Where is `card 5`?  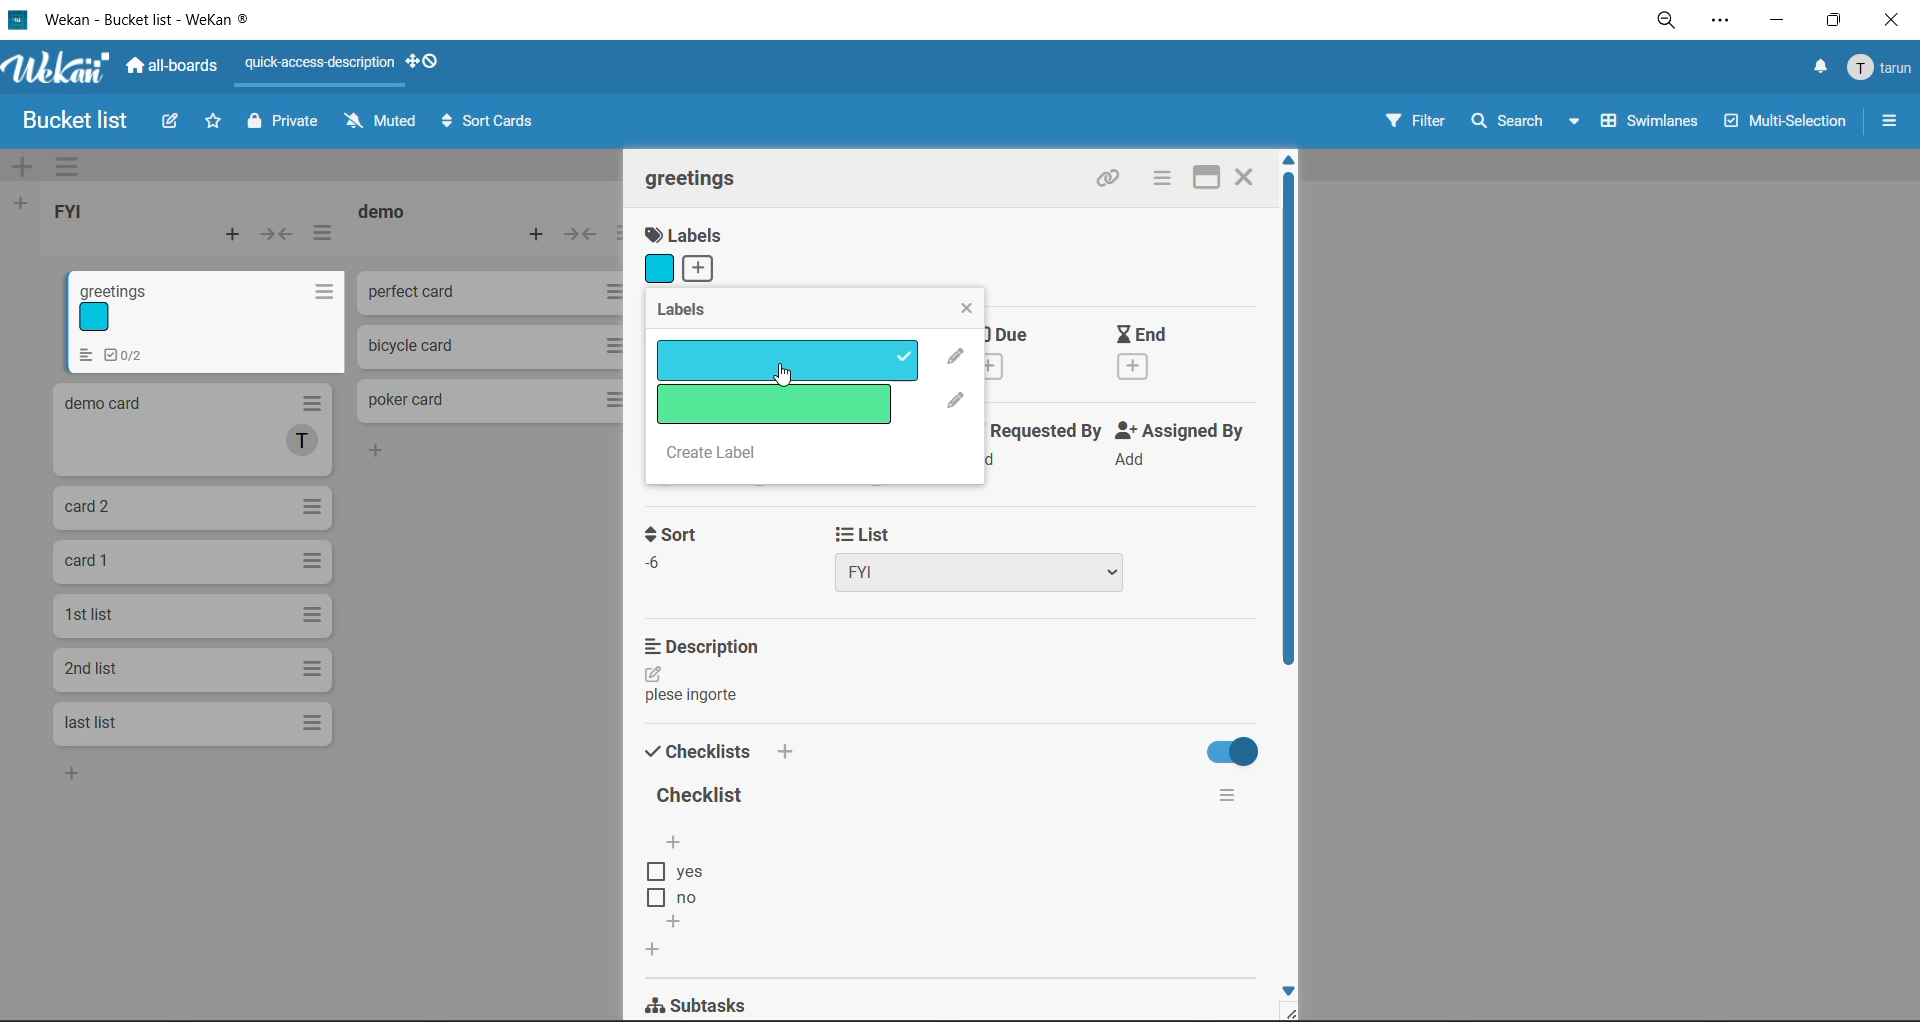
card 5 is located at coordinates (193, 615).